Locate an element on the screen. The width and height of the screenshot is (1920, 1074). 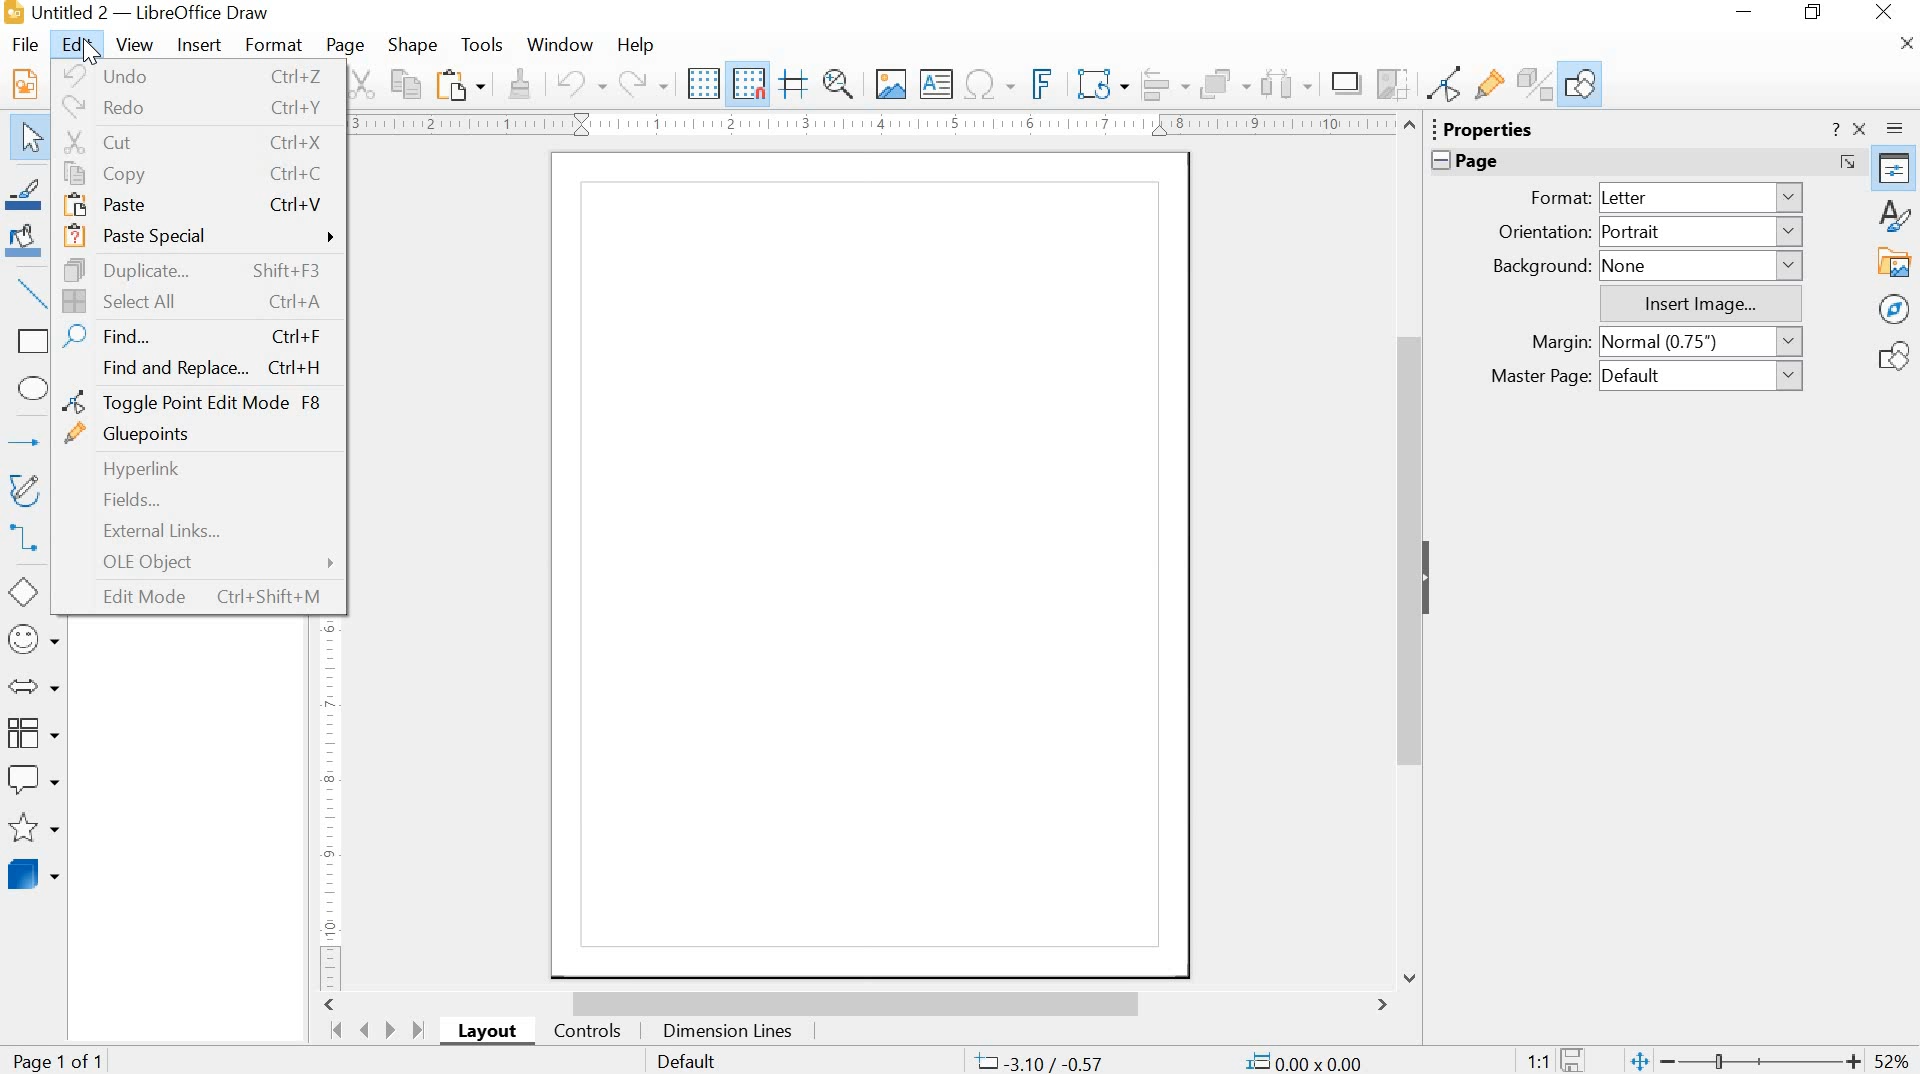
hyperlink is located at coordinates (196, 467).